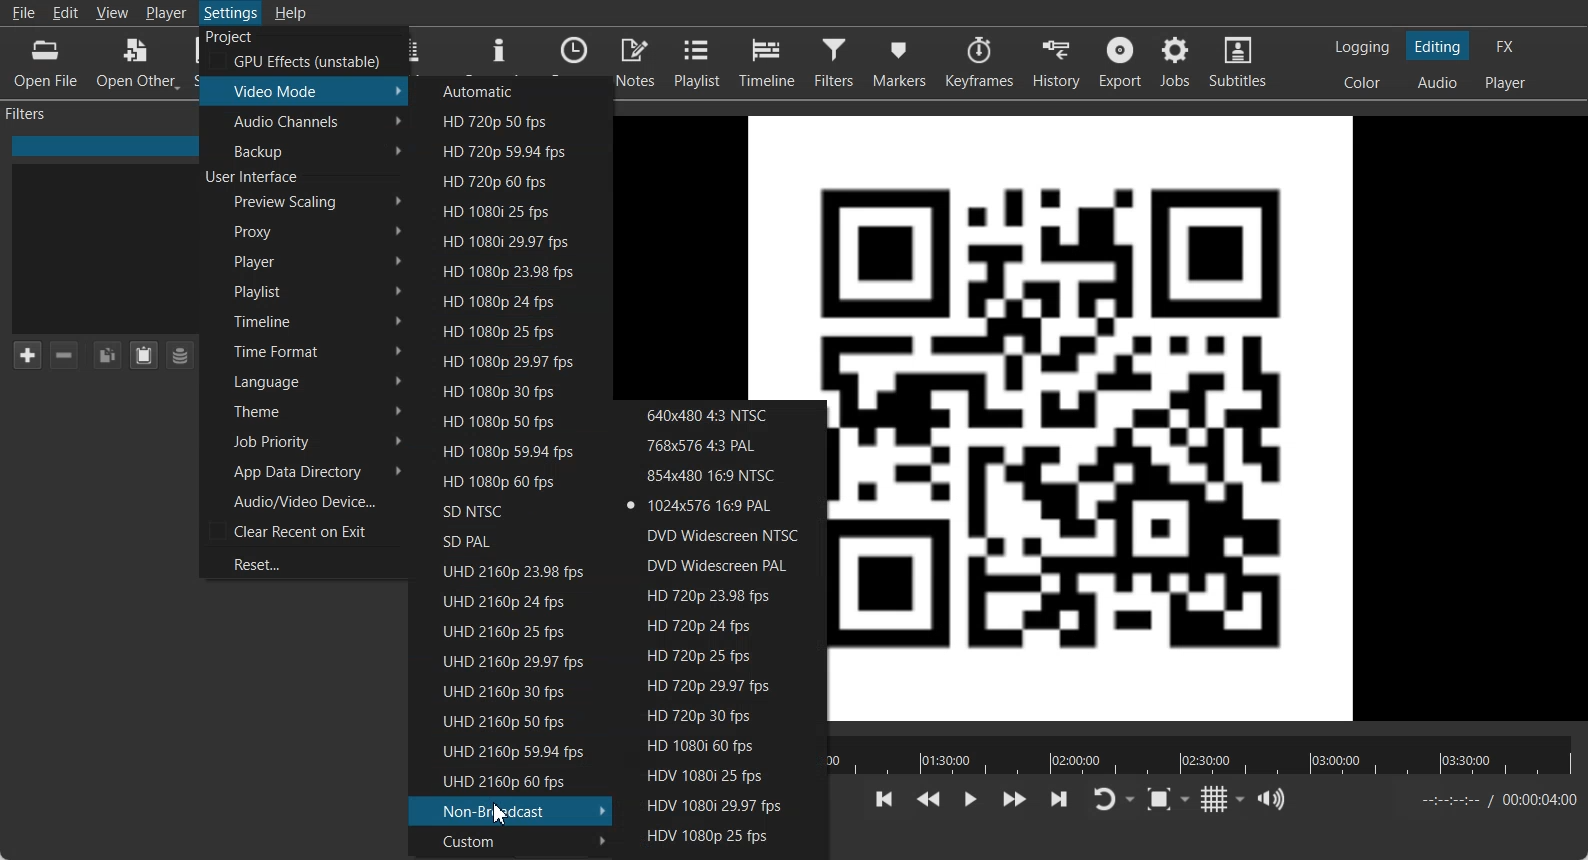 This screenshot has height=860, width=1588. What do you see at coordinates (506, 781) in the screenshot?
I see `UHD 2160p 60 fps` at bounding box center [506, 781].